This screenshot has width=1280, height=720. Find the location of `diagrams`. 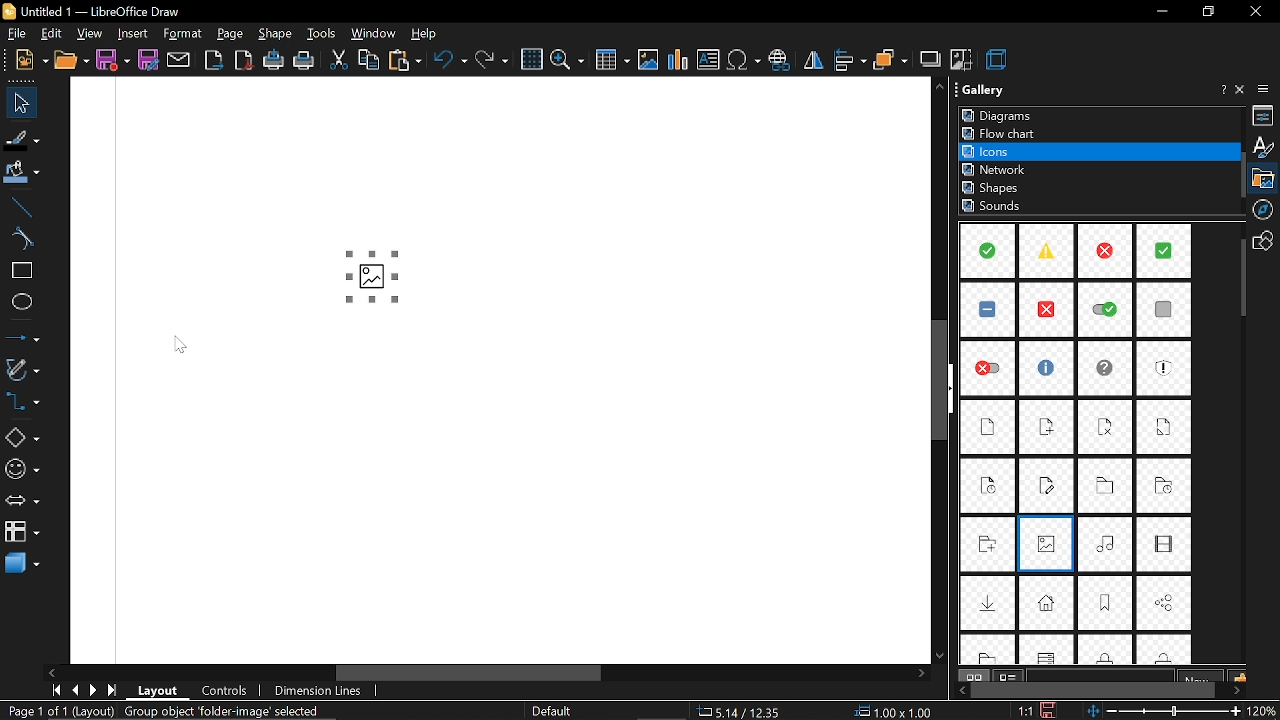

diagrams is located at coordinates (1000, 116).